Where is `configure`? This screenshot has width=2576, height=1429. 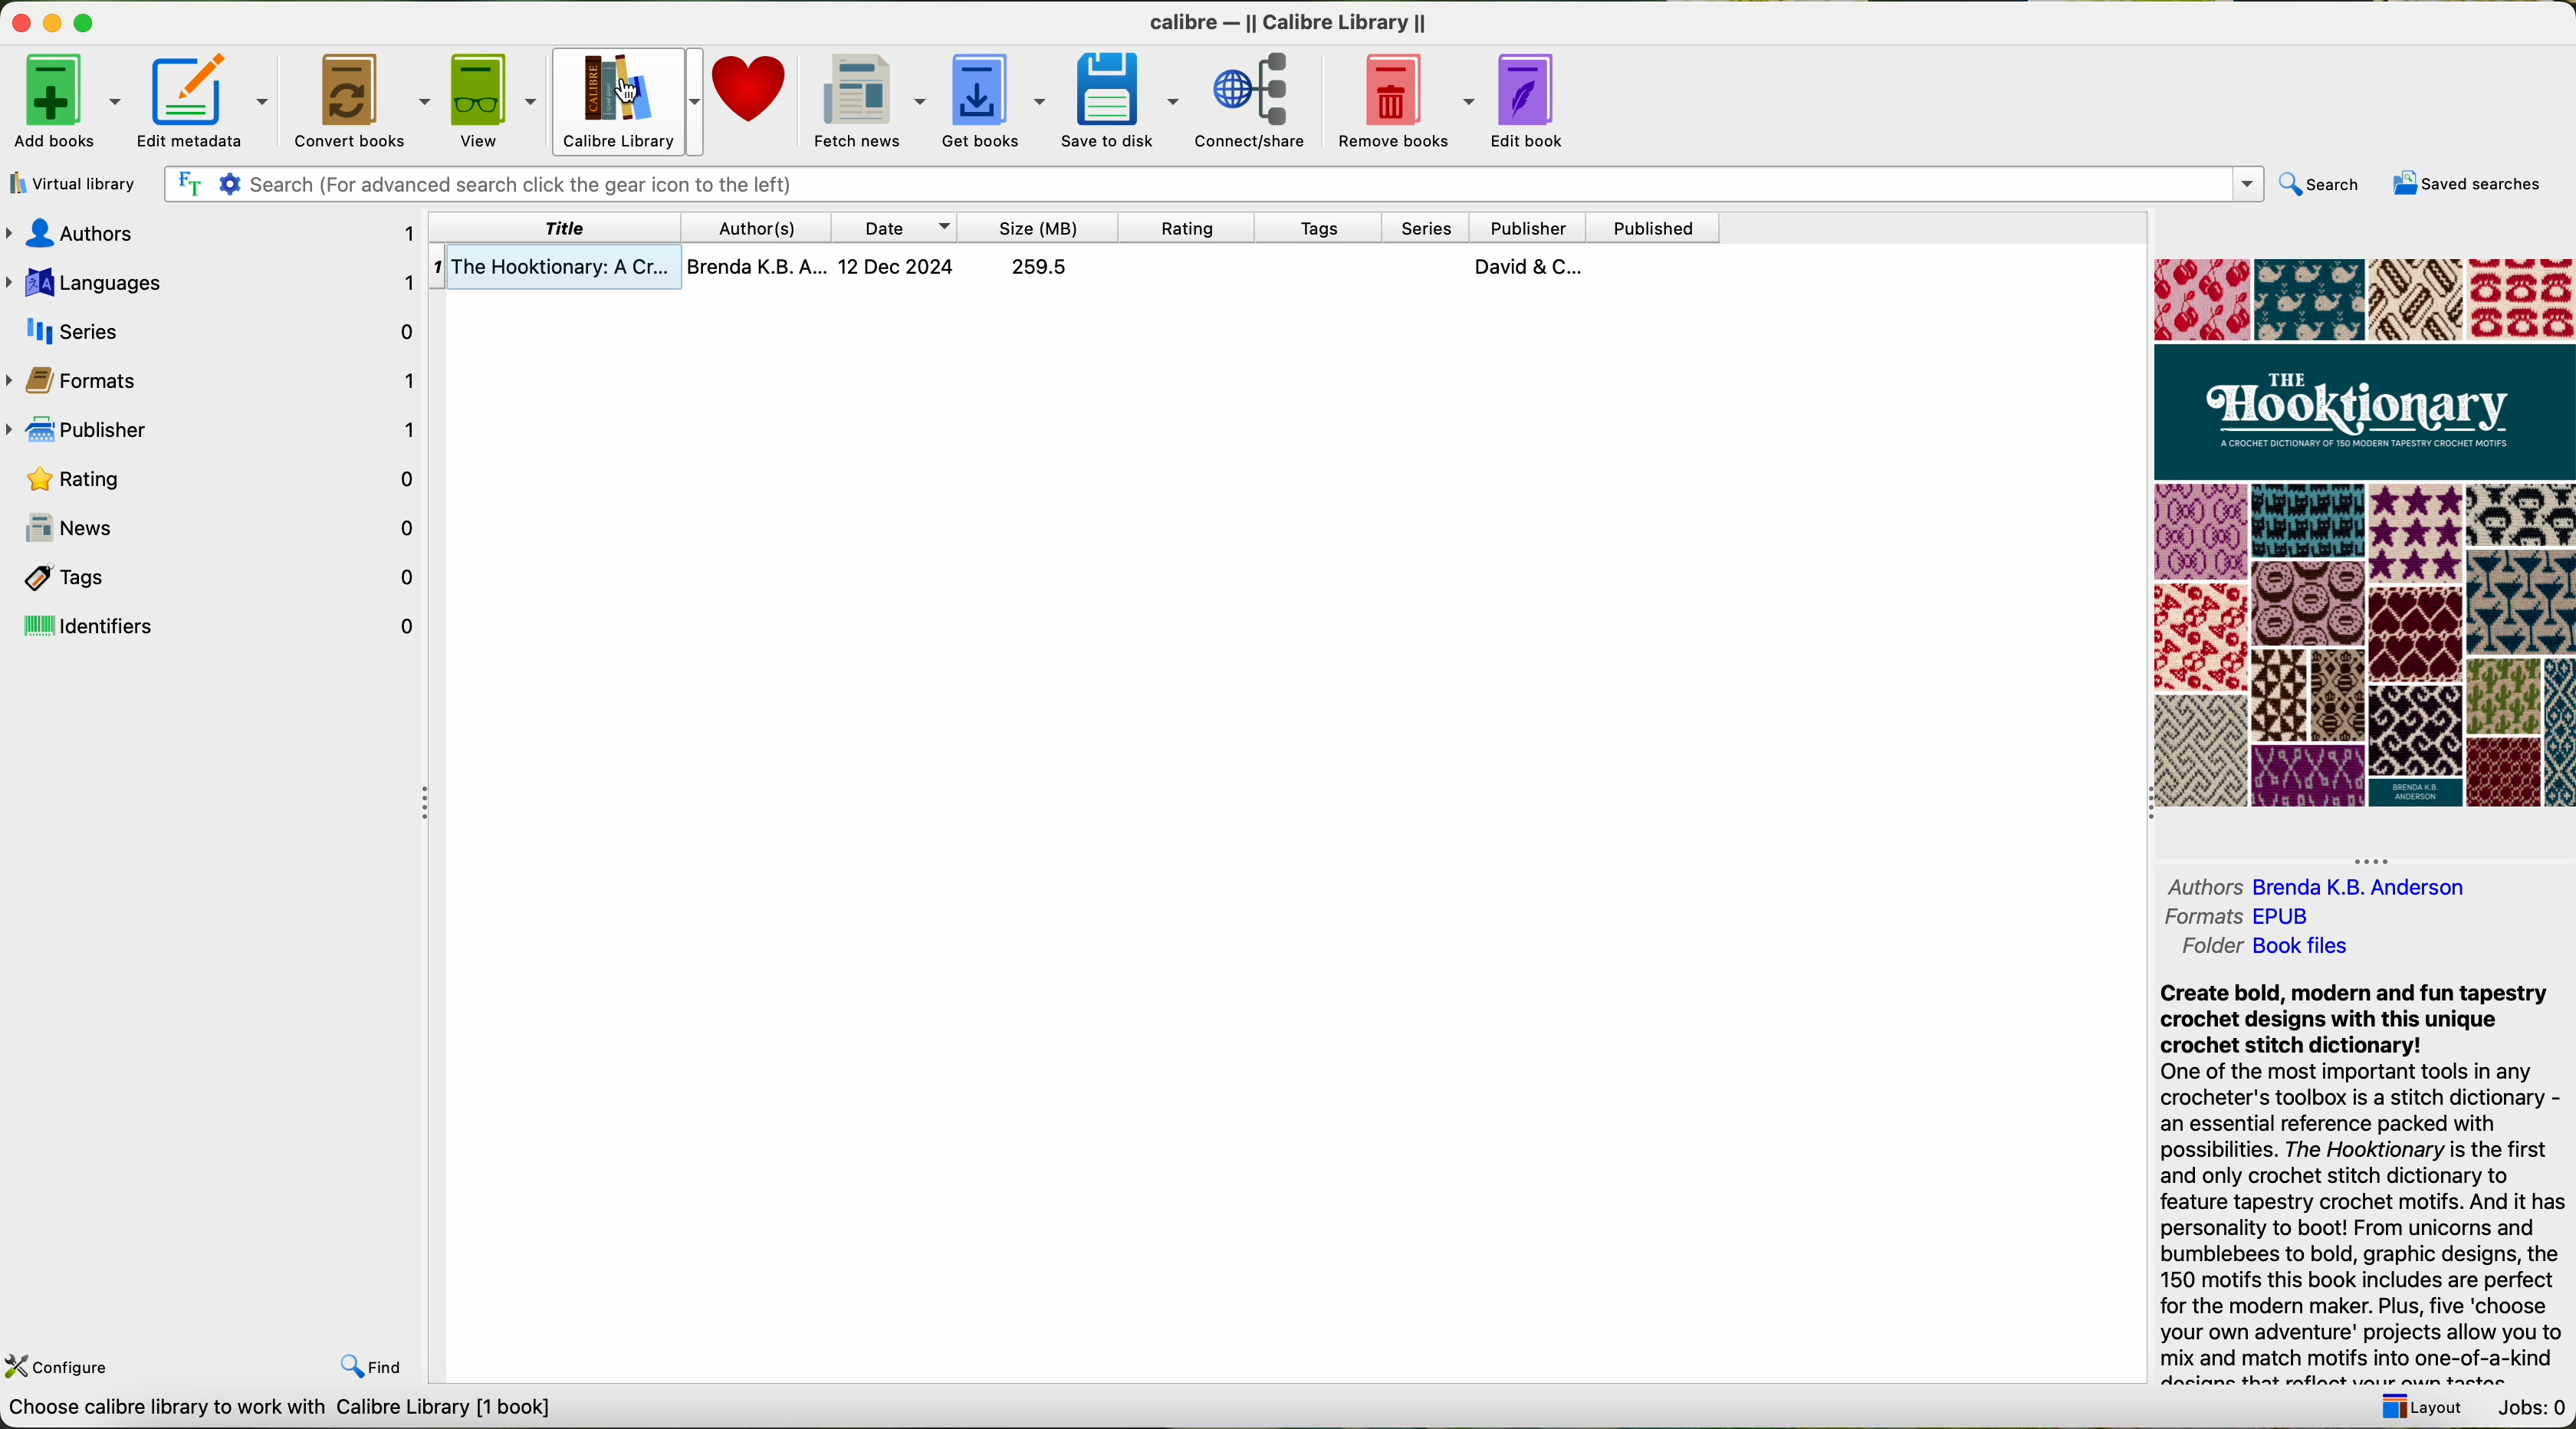
configure is located at coordinates (64, 1366).